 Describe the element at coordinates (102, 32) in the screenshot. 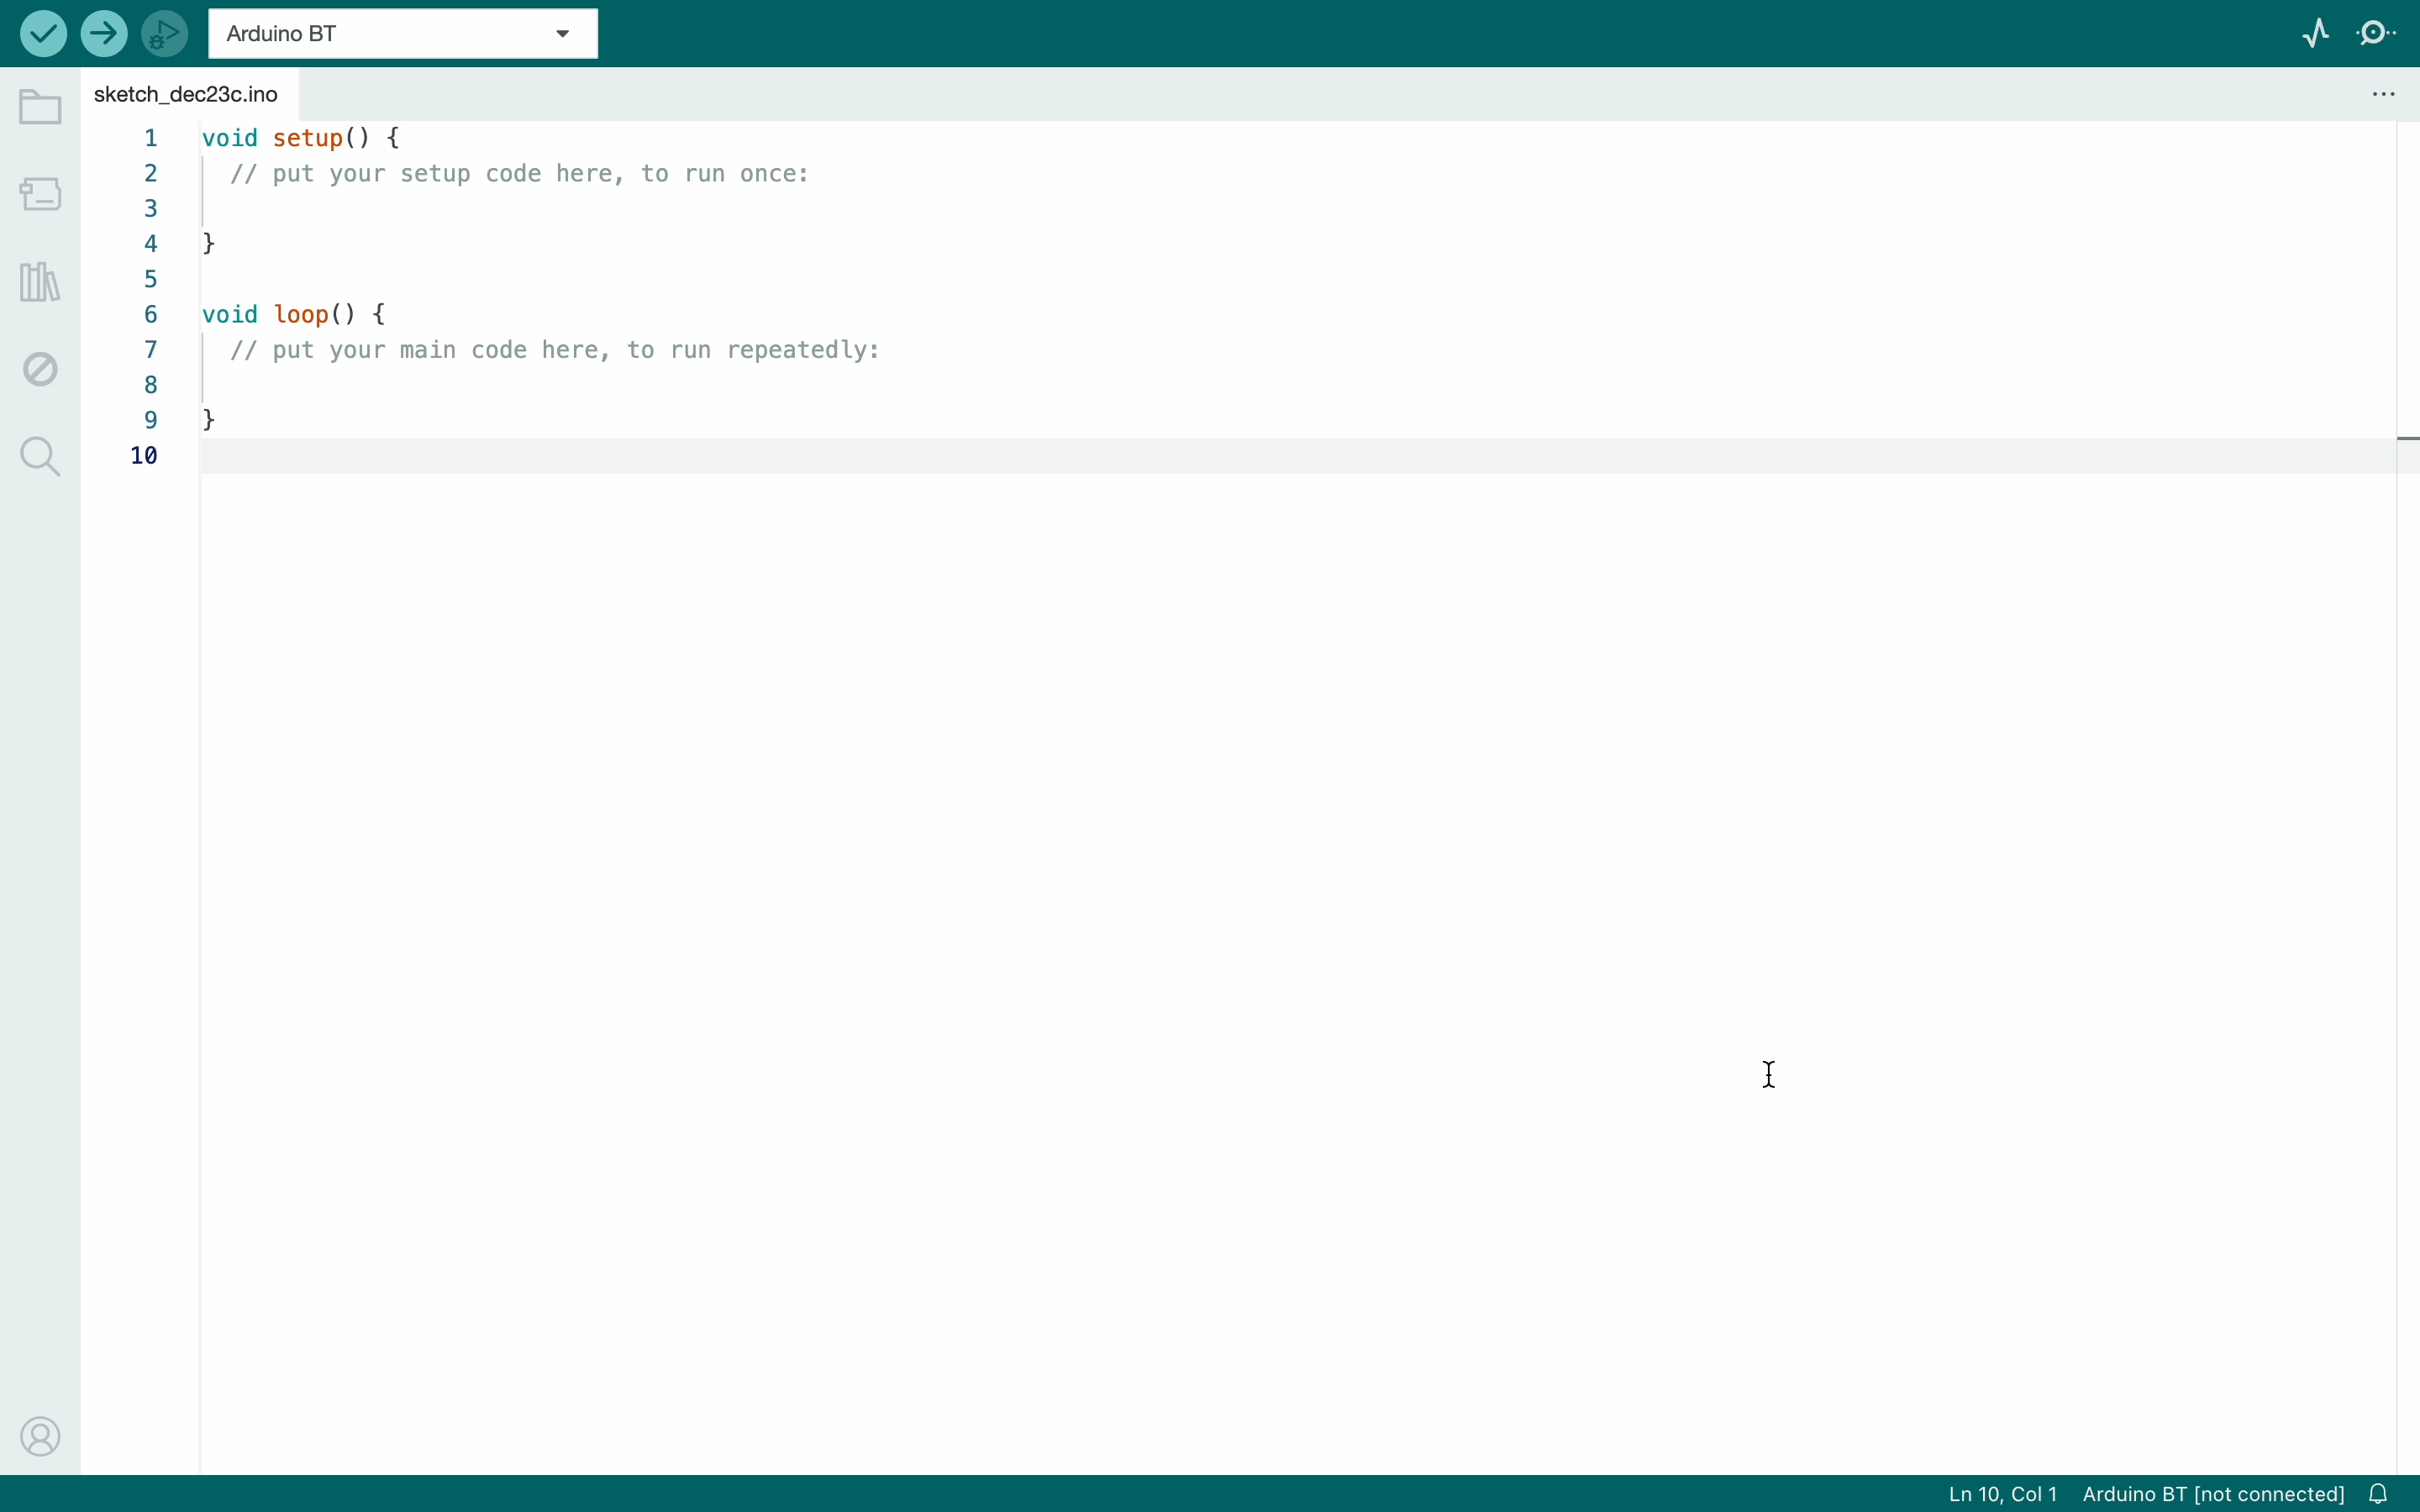

I see `upload` at that location.